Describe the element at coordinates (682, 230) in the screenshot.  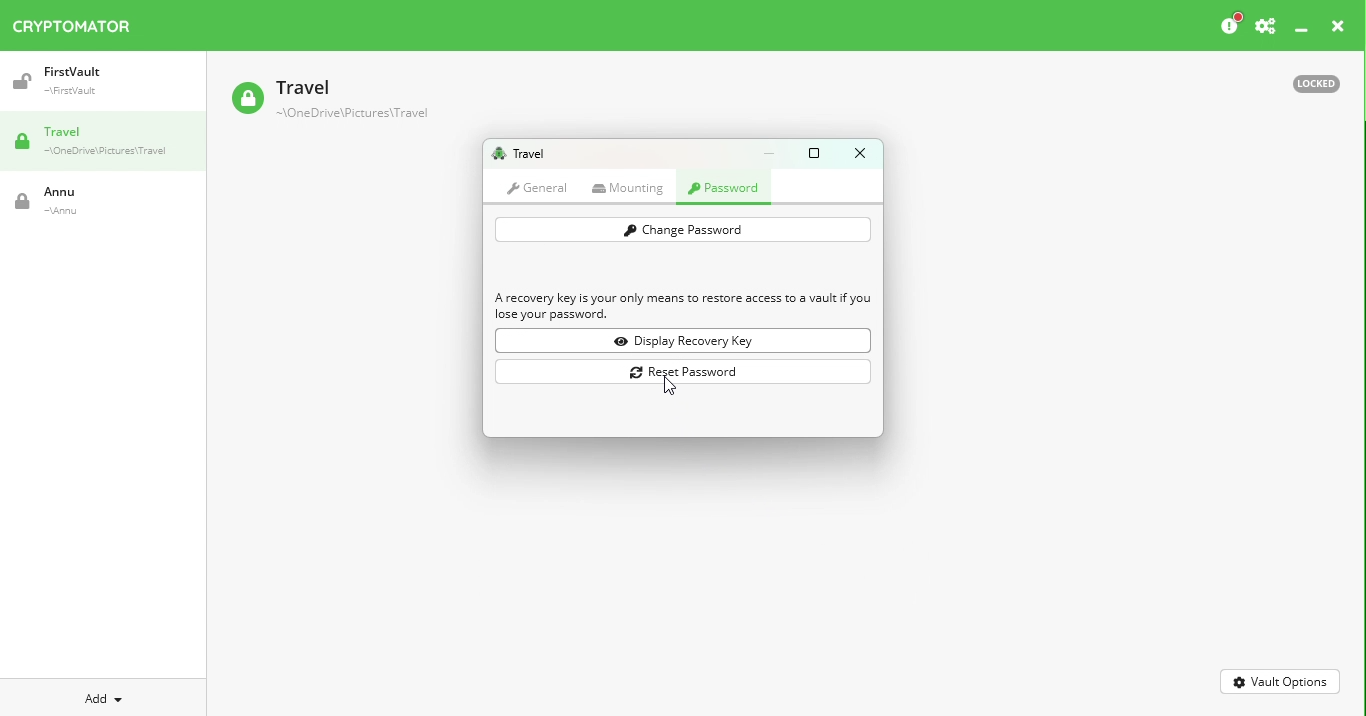
I see `Change password` at that location.